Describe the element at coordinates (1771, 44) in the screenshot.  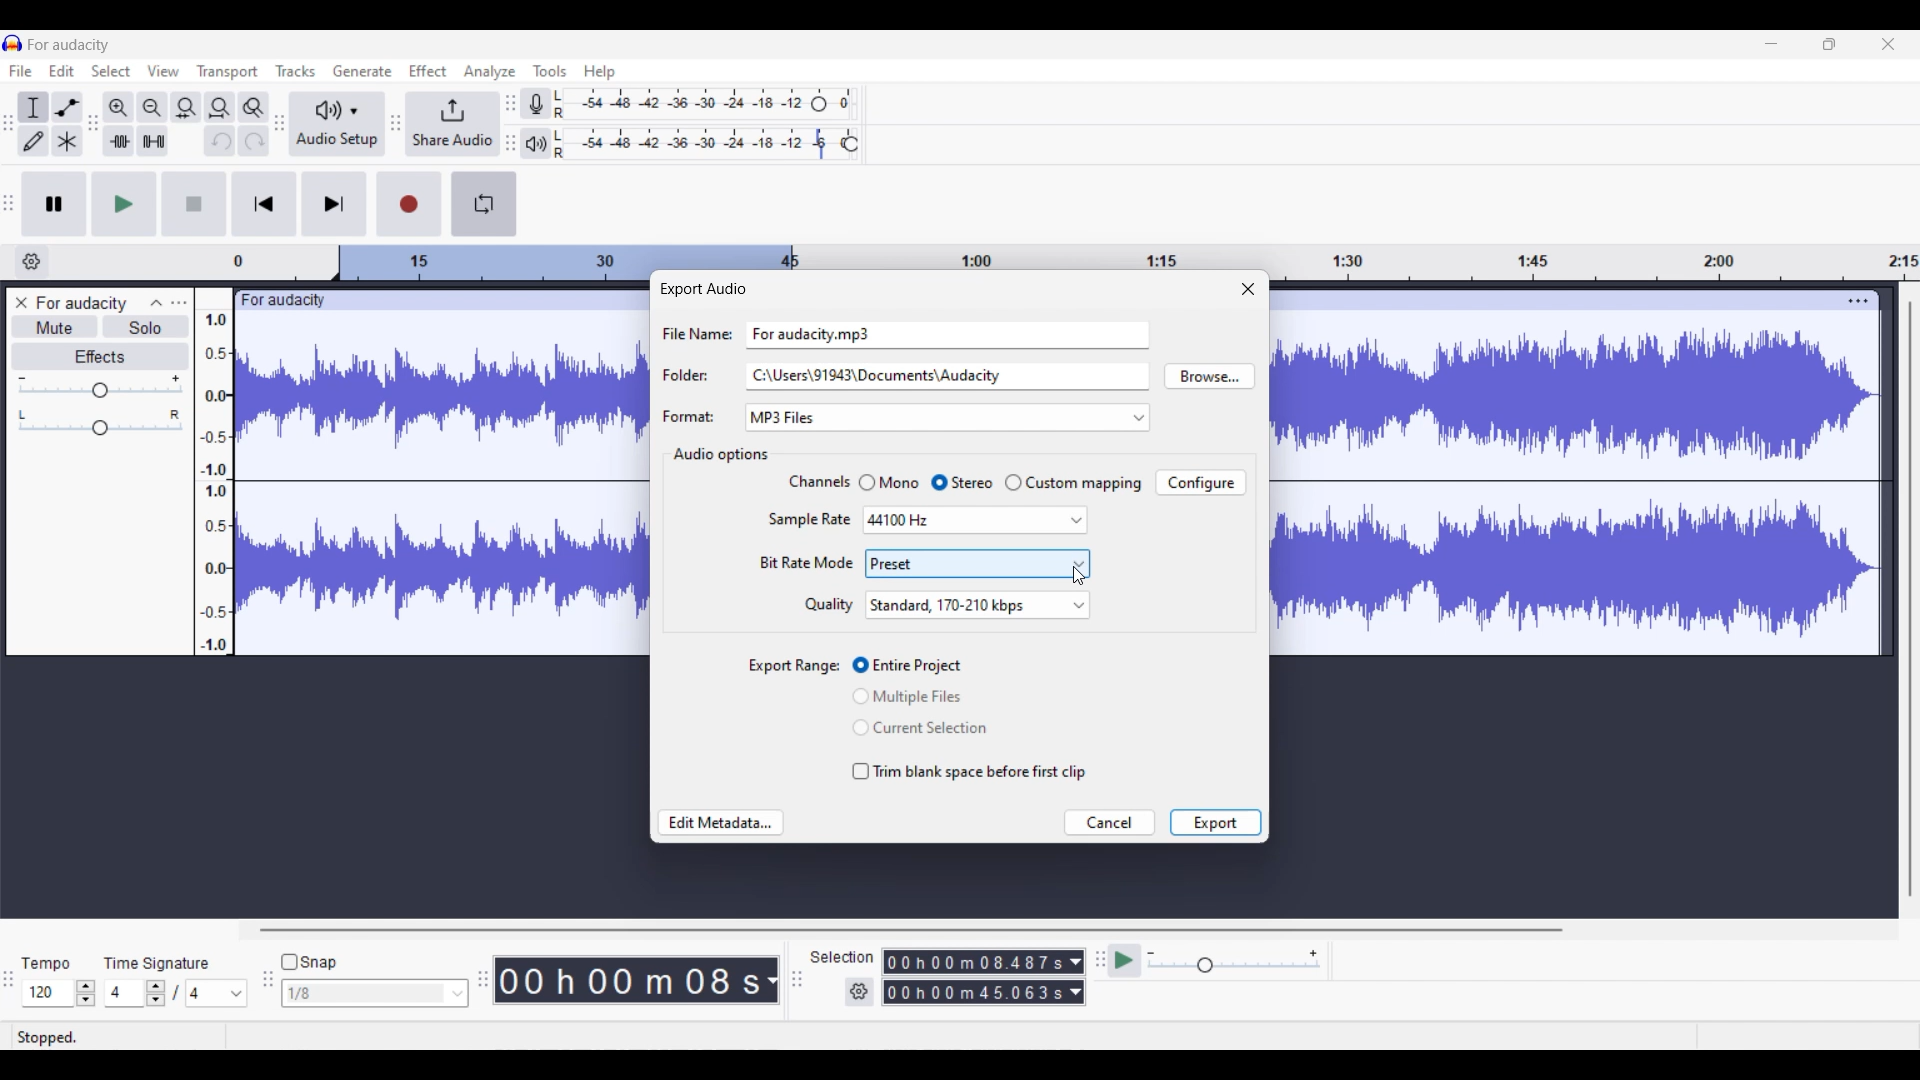
I see `Minimize` at that location.